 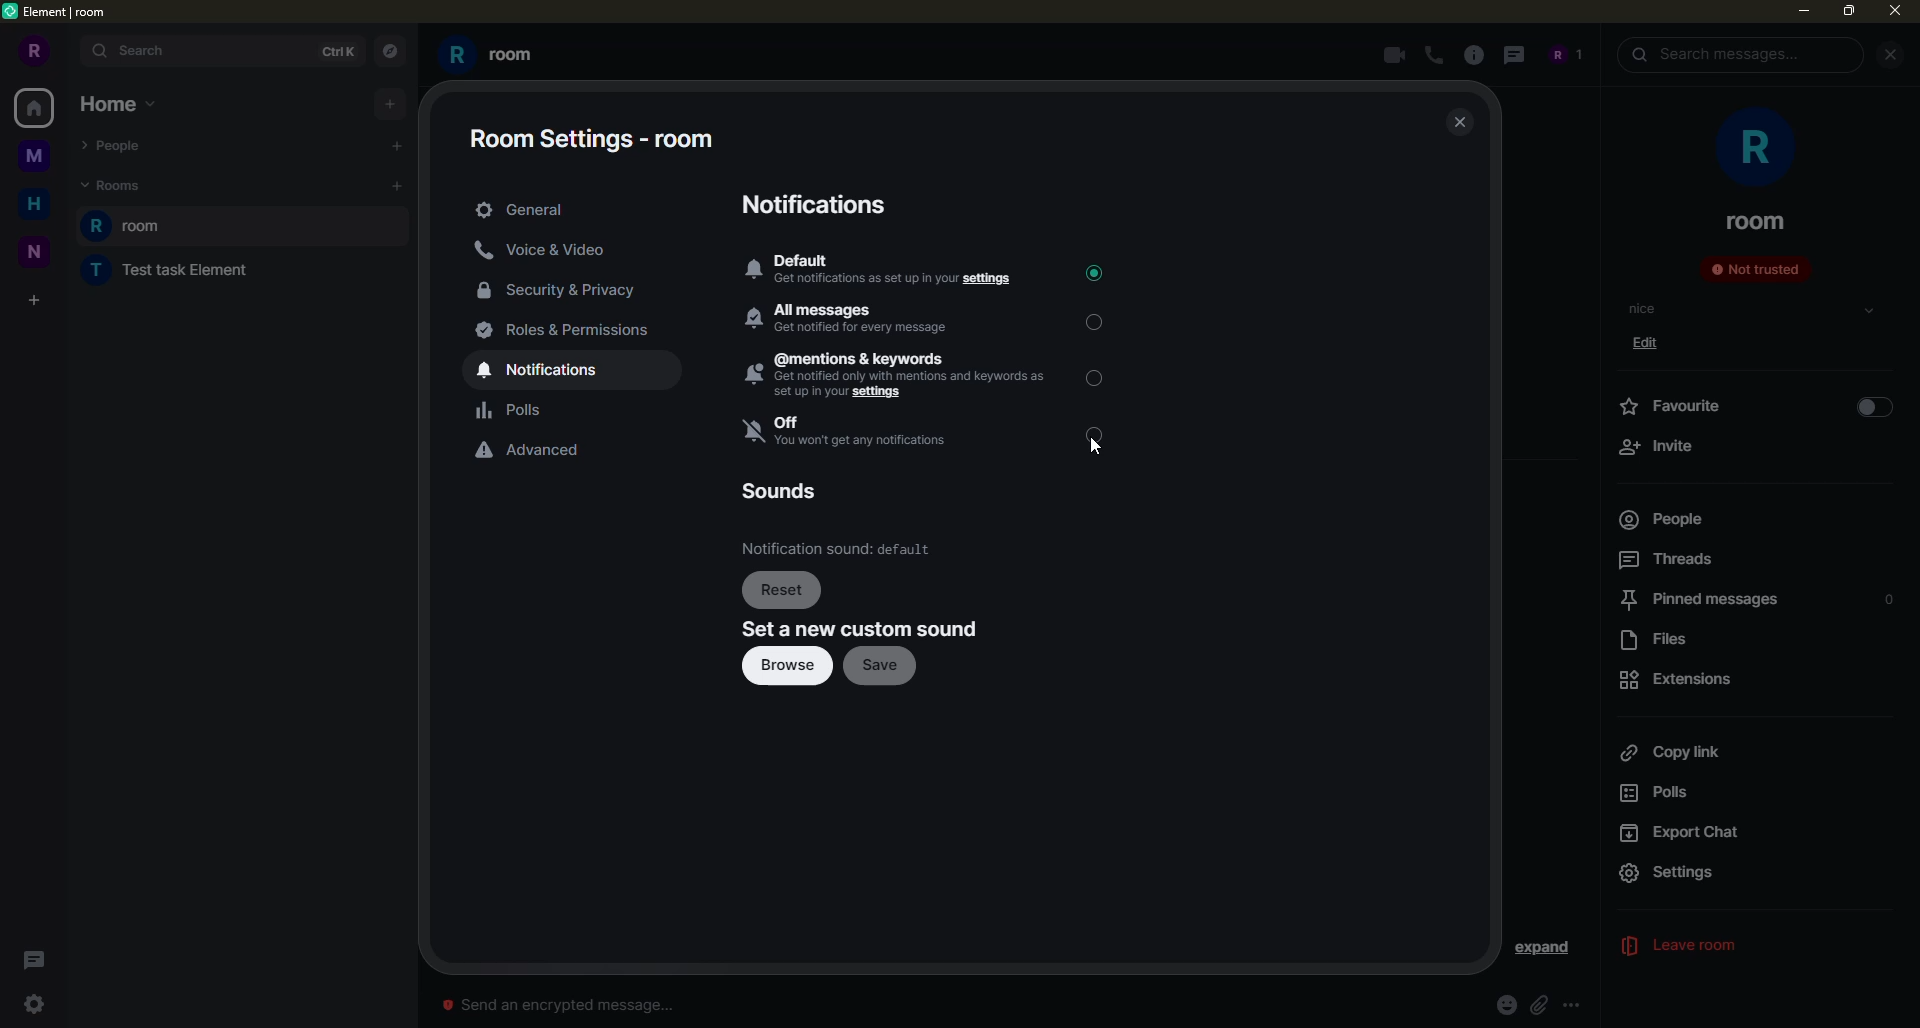 I want to click on default, so click(x=838, y=549).